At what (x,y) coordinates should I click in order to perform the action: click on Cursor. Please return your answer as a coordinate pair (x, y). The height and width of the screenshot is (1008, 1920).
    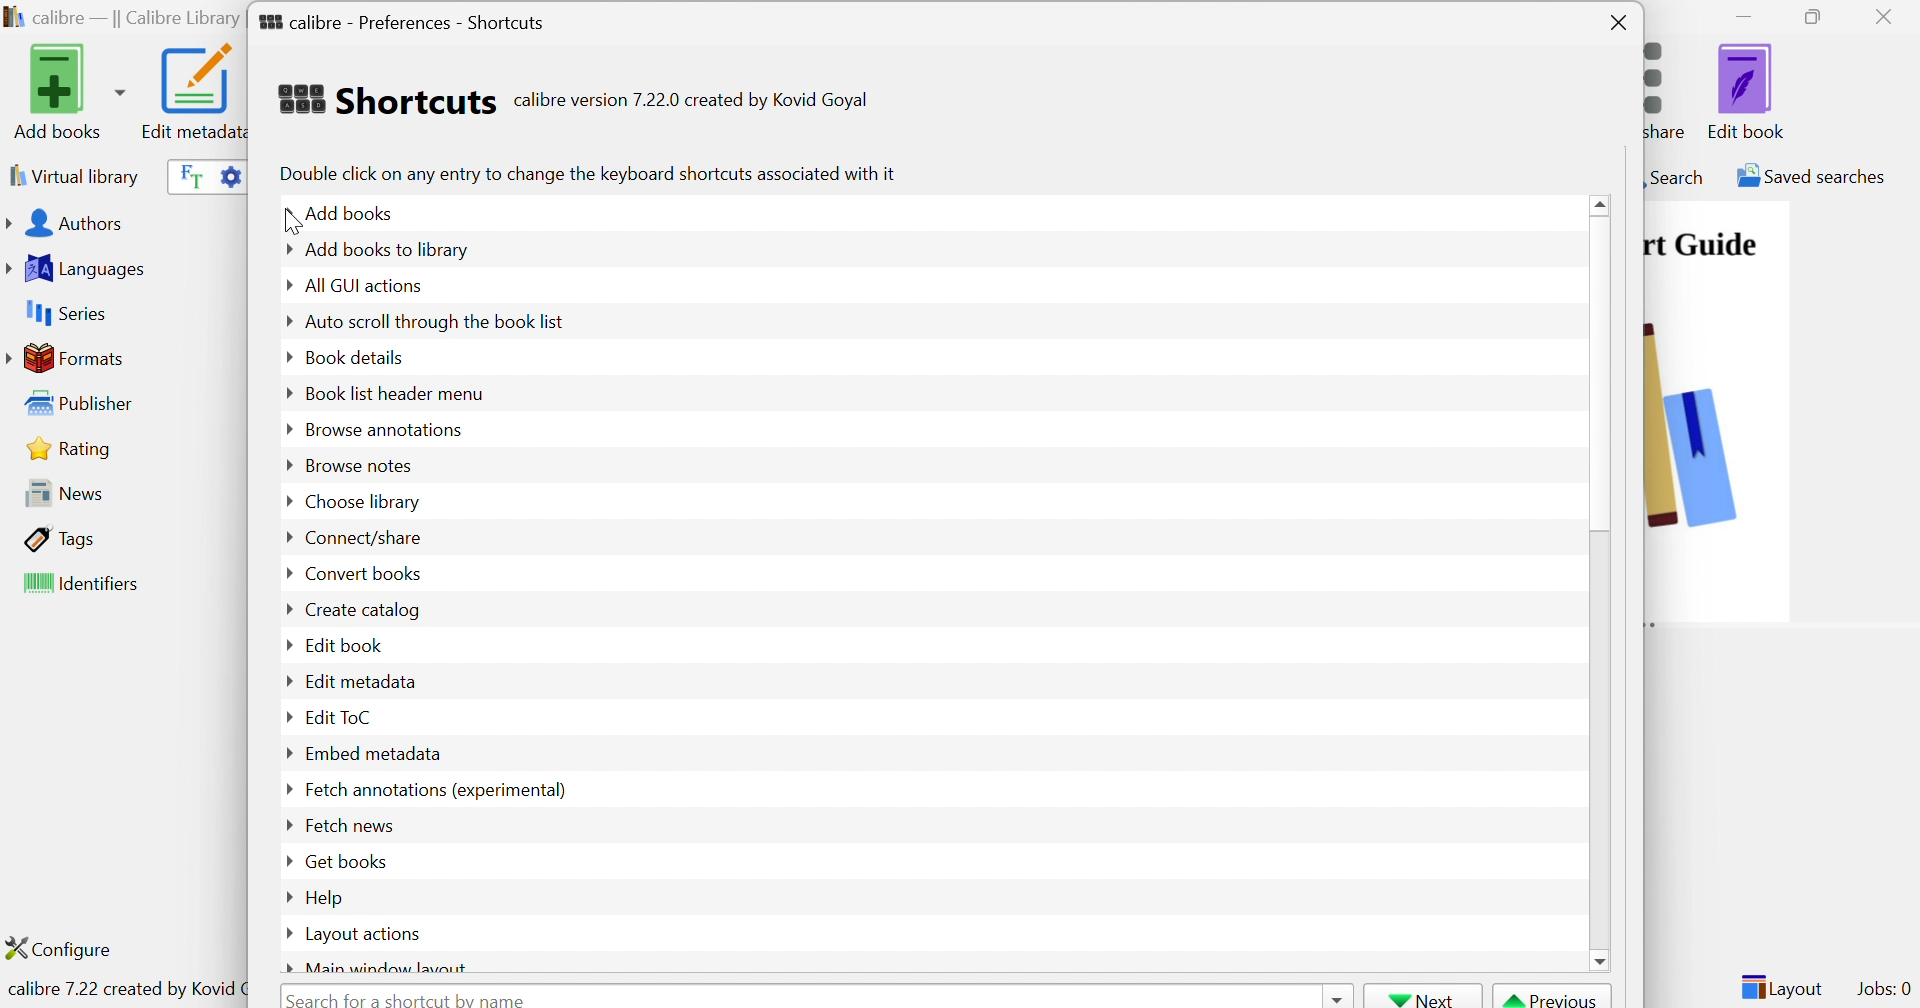
    Looking at the image, I should click on (291, 224).